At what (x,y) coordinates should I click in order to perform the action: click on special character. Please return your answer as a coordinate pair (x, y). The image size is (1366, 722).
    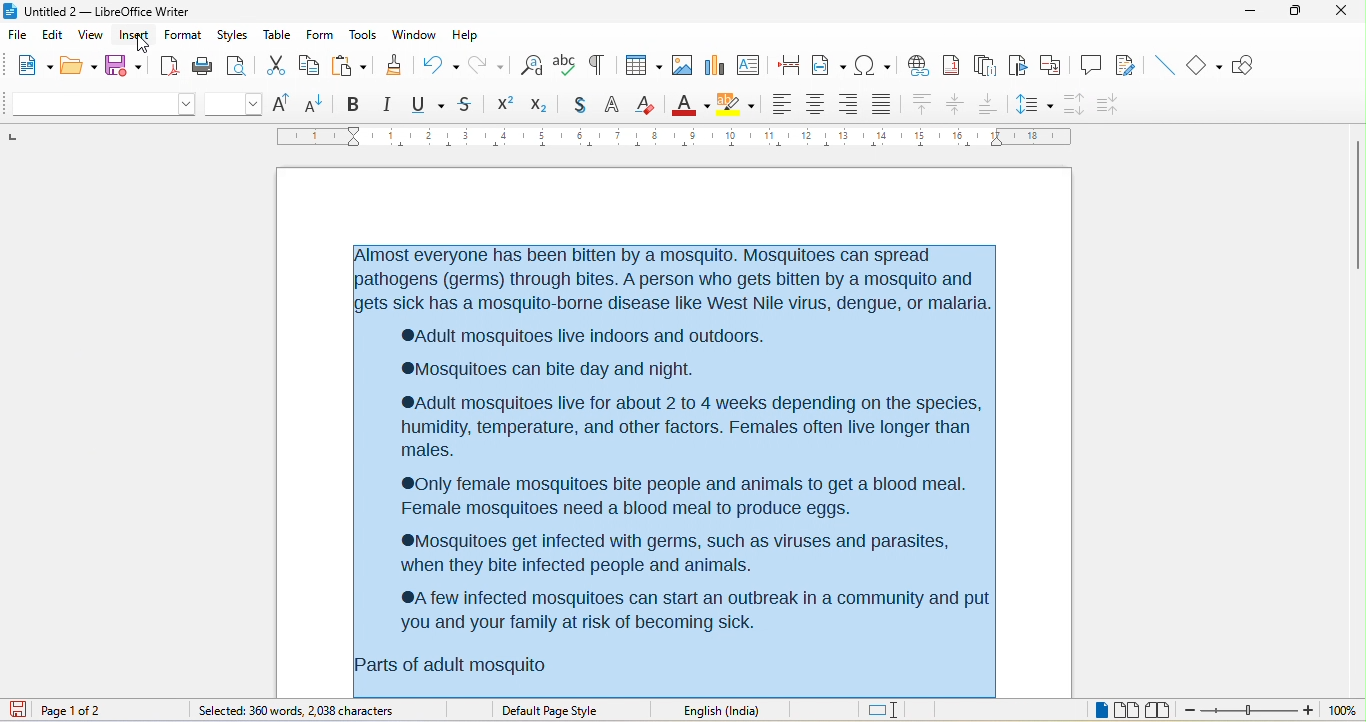
    Looking at the image, I should click on (875, 65).